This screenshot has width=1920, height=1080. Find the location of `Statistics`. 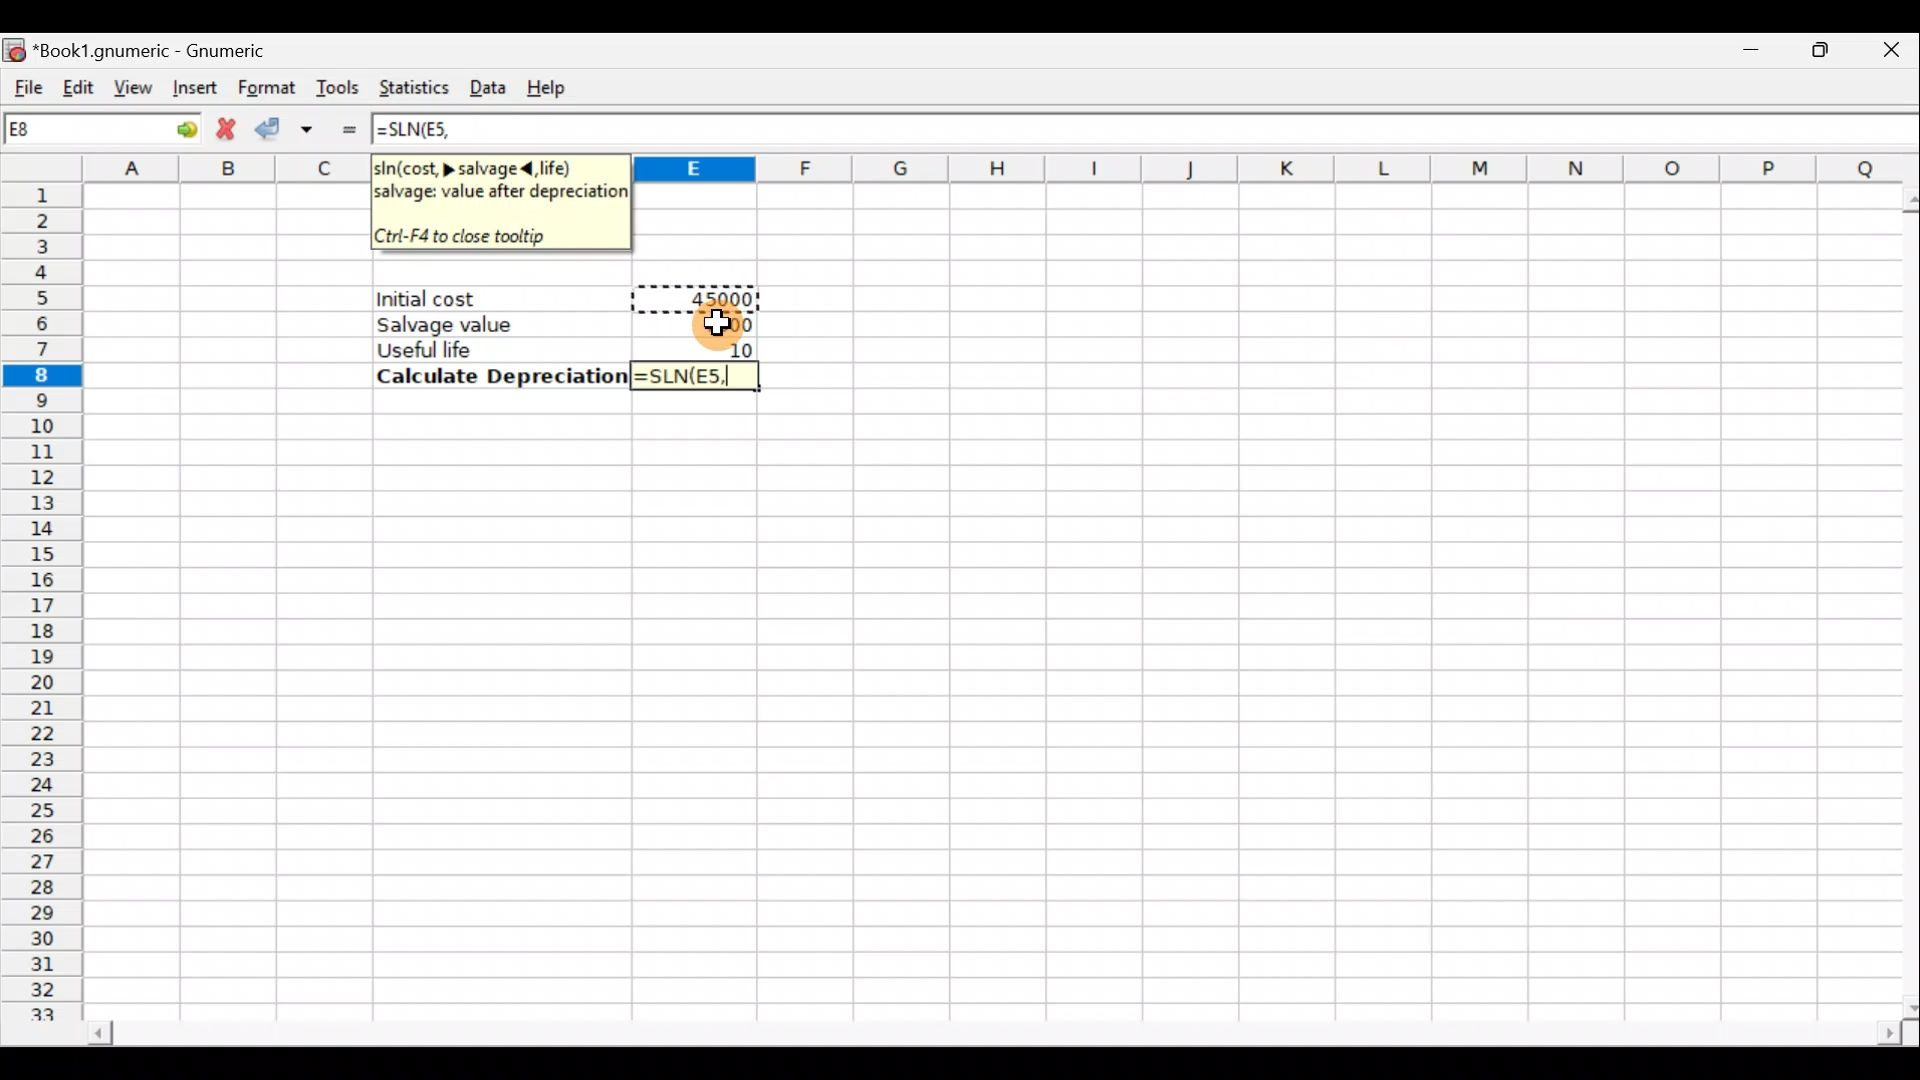

Statistics is located at coordinates (414, 83).